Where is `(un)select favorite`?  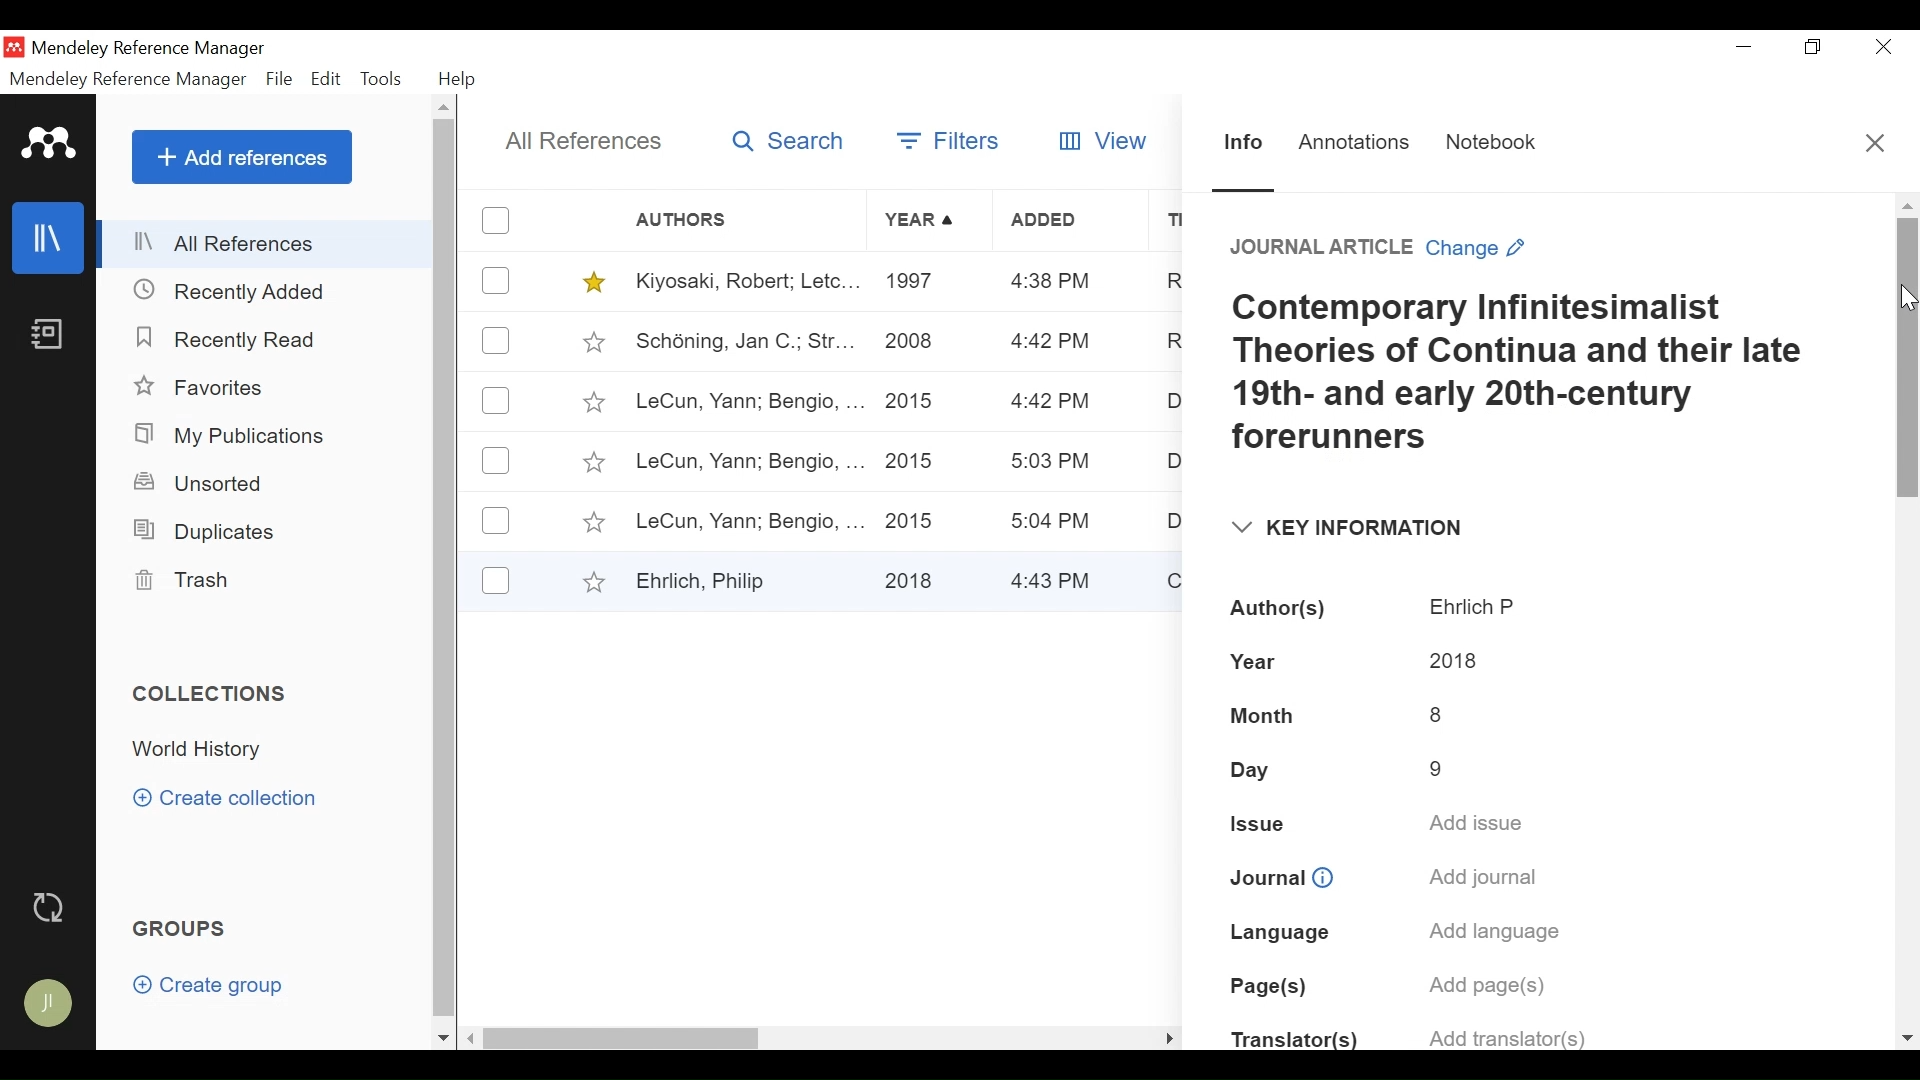
(un)select favorite is located at coordinates (589, 581).